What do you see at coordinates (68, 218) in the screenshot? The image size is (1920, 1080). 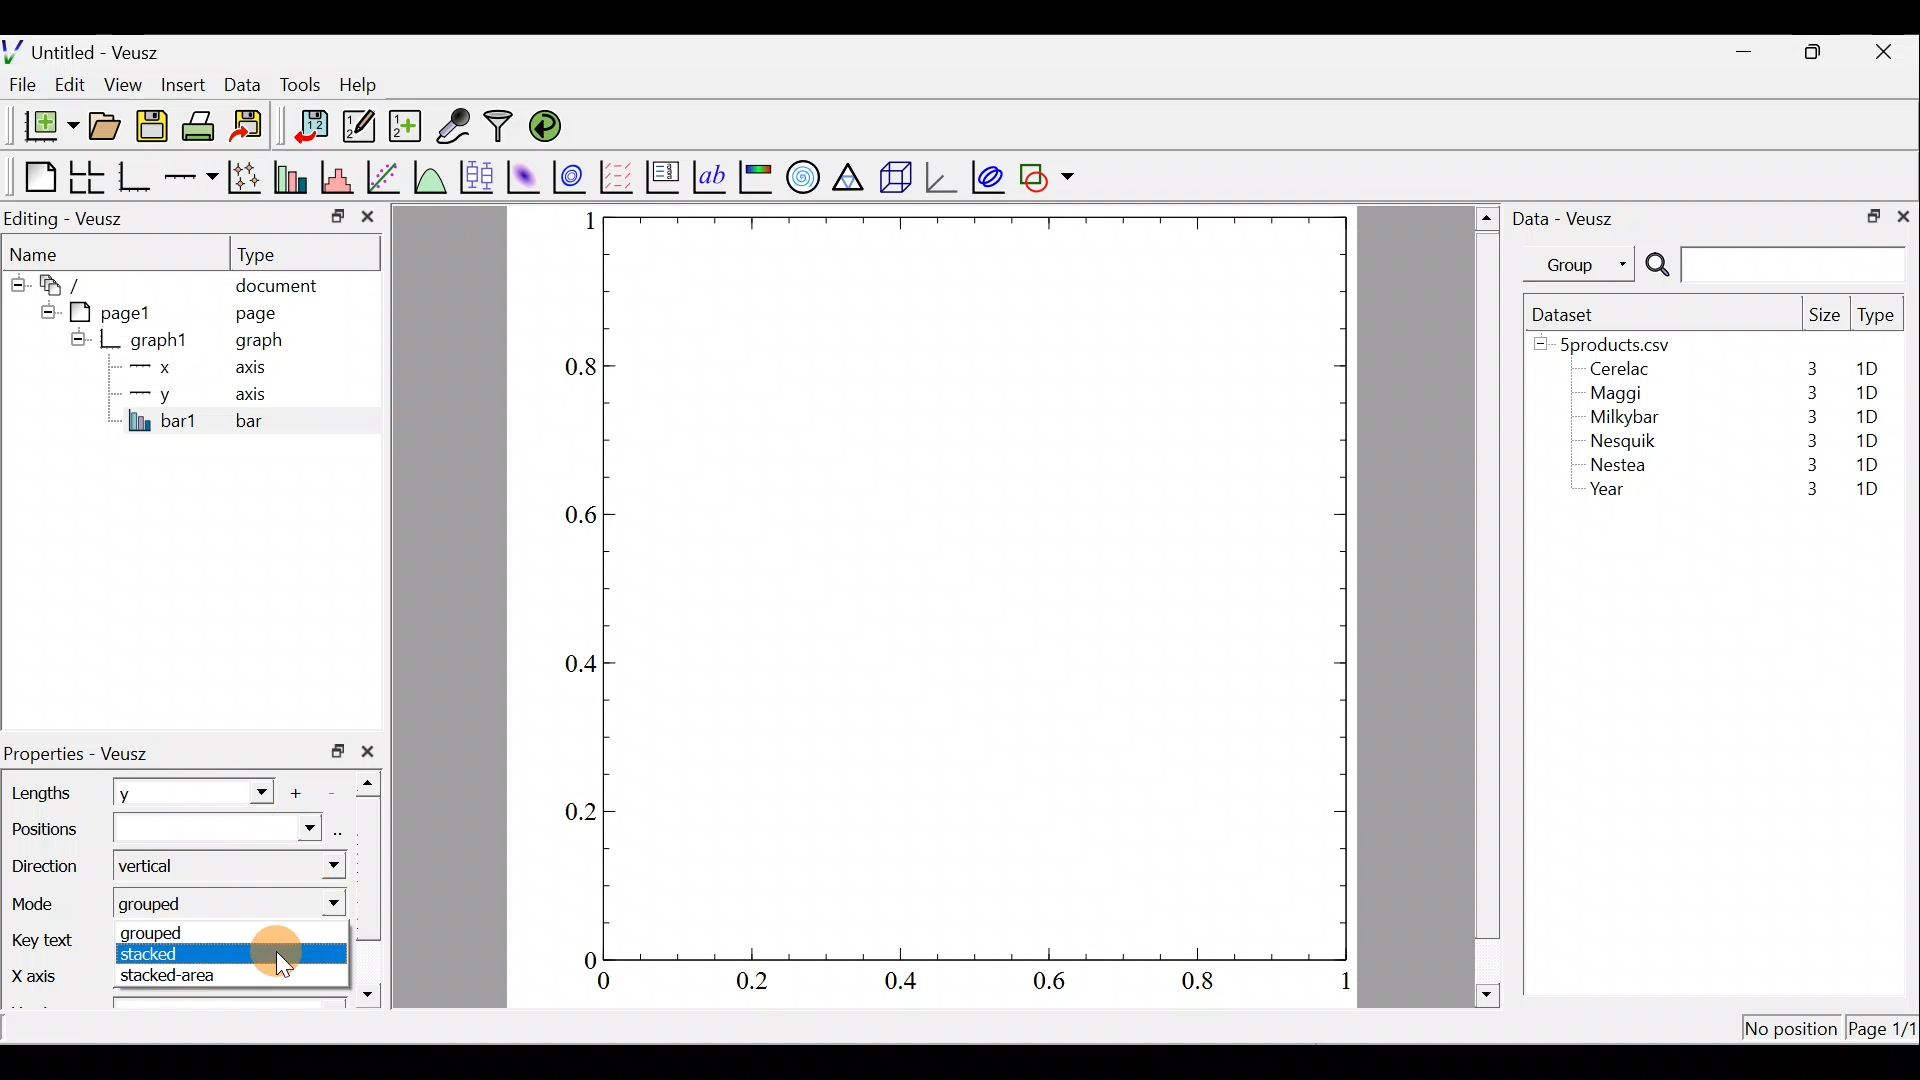 I see `Editing - Veusz` at bounding box center [68, 218].